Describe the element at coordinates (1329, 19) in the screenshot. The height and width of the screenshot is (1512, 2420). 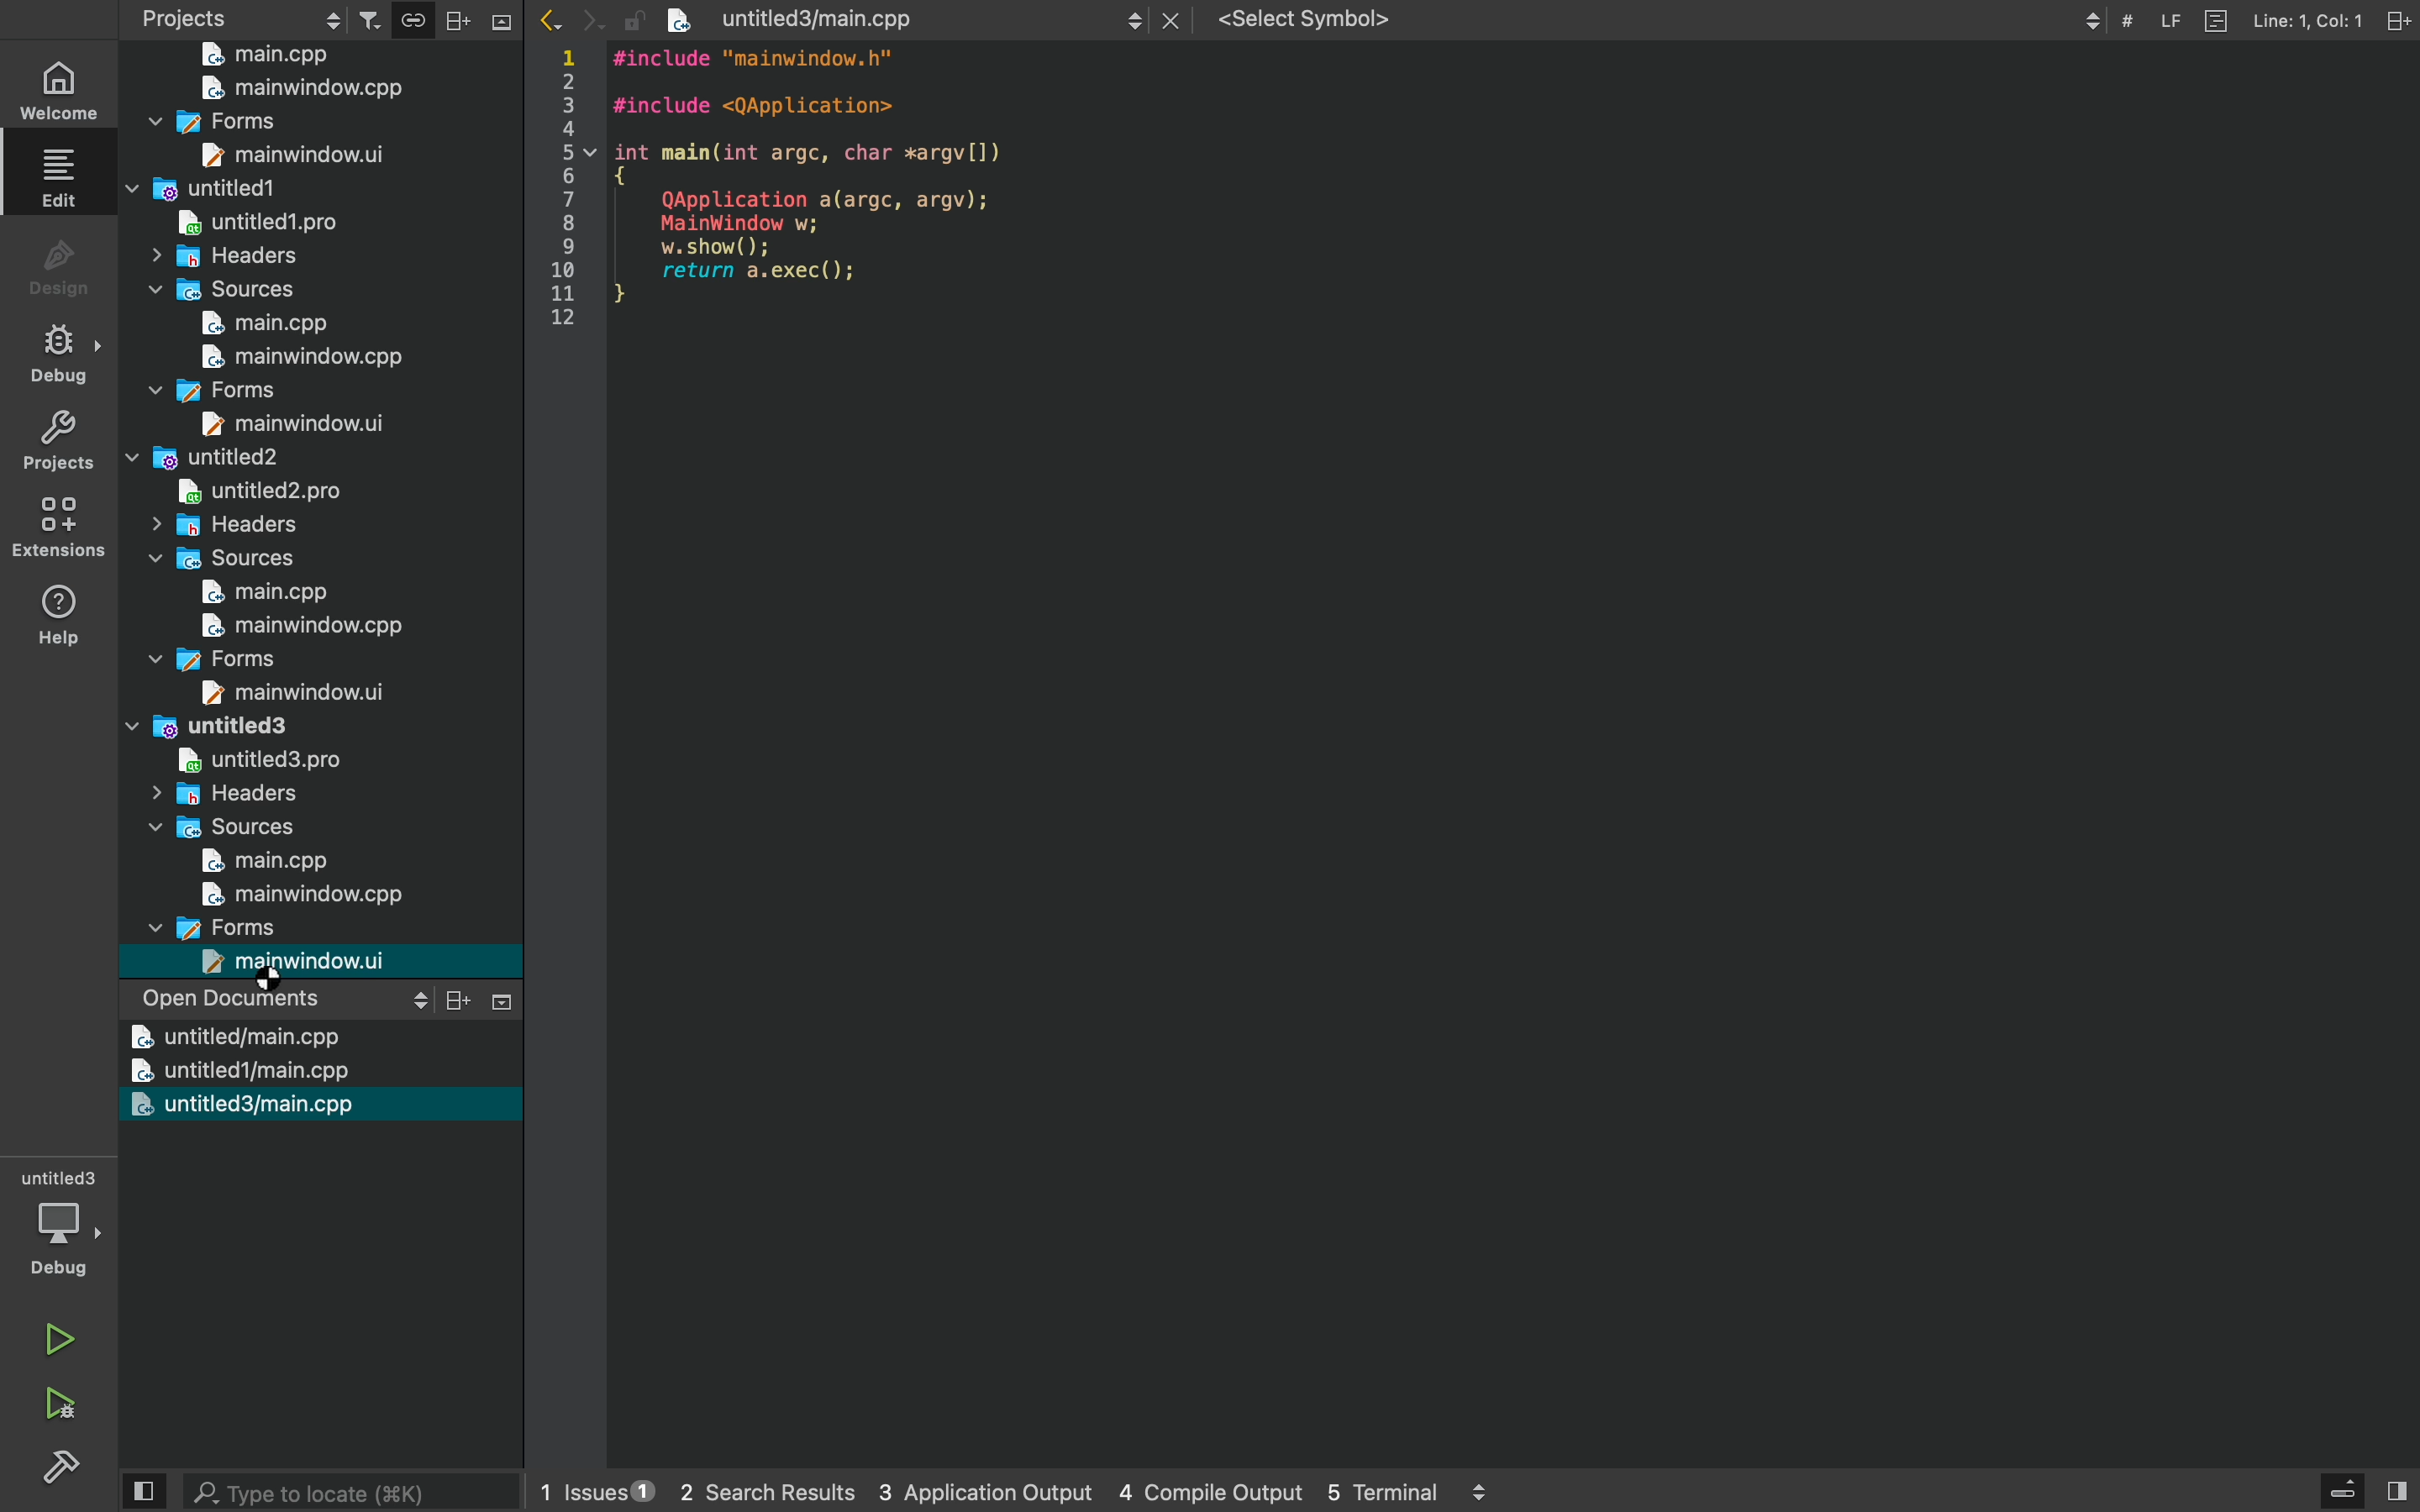
I see `tabs` at that location.